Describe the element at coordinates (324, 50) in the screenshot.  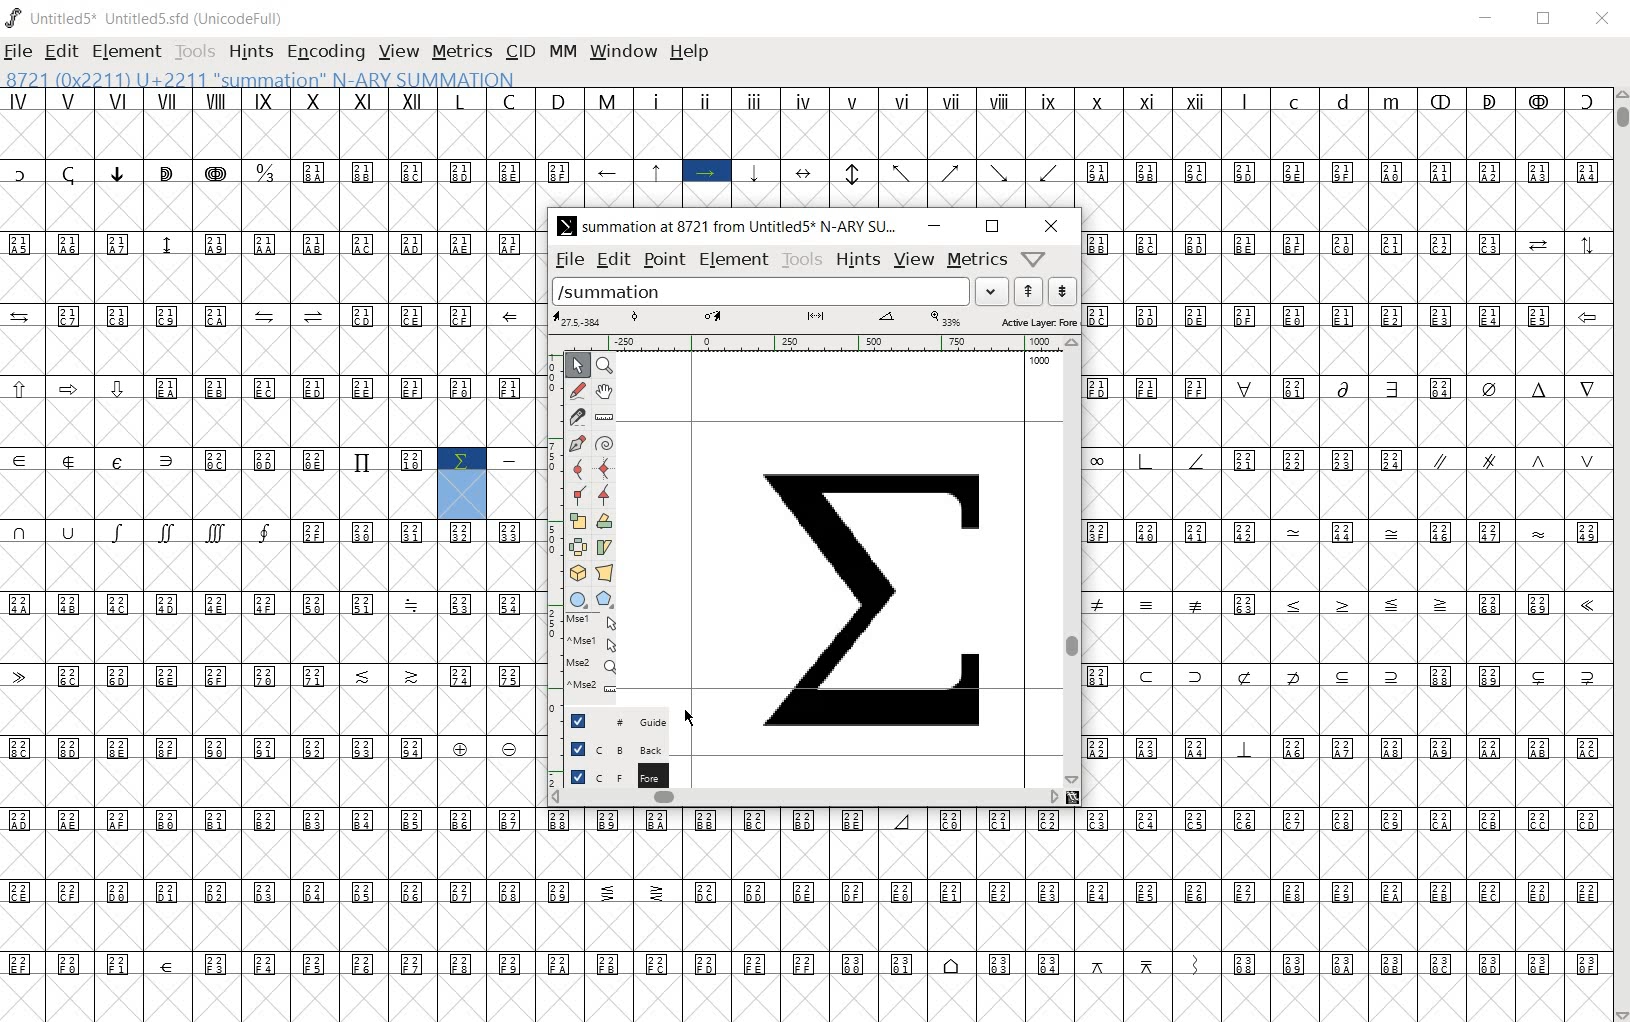
I see `ENCODING` at that location.